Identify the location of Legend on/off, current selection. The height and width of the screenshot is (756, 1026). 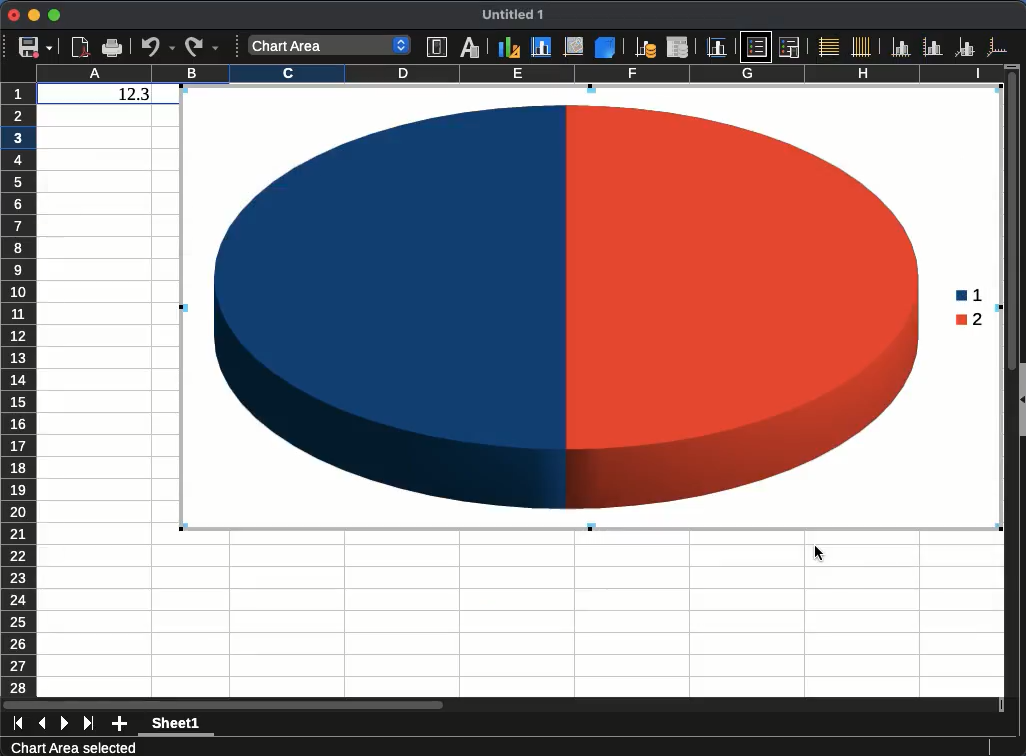
(756, 46).